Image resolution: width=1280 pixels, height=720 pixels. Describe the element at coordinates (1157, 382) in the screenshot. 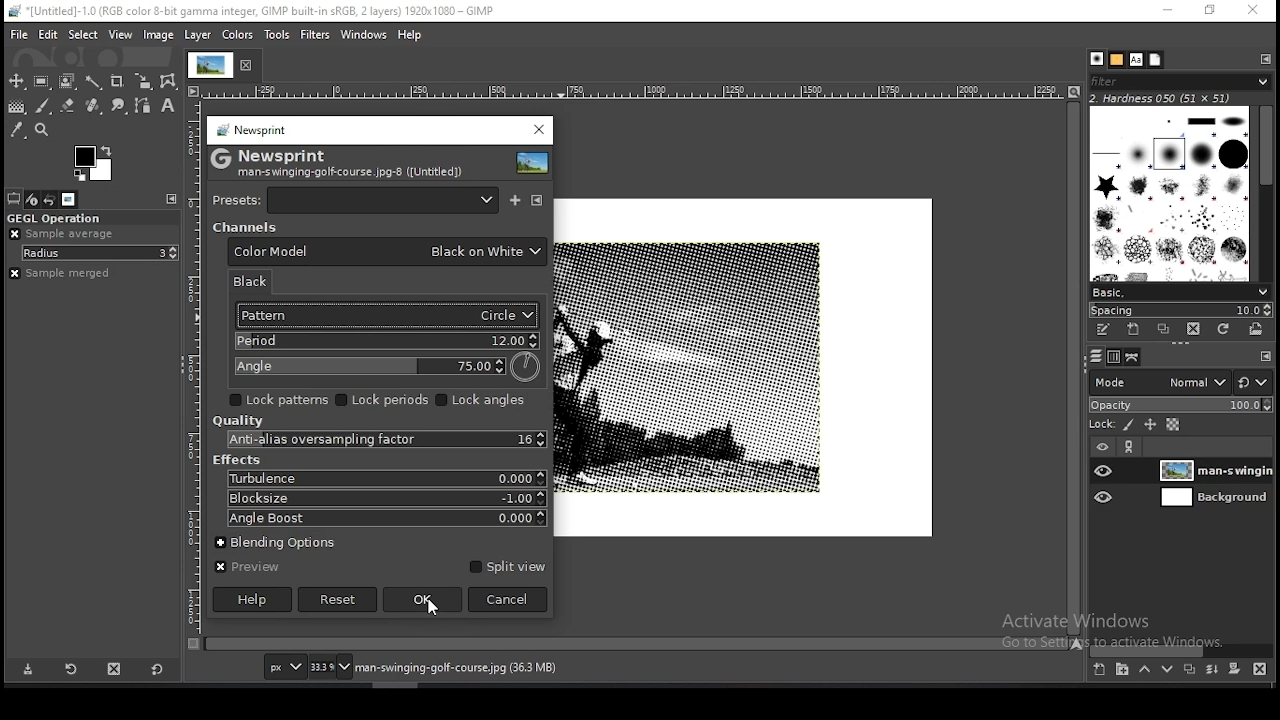

I see `blend mode` at that location.